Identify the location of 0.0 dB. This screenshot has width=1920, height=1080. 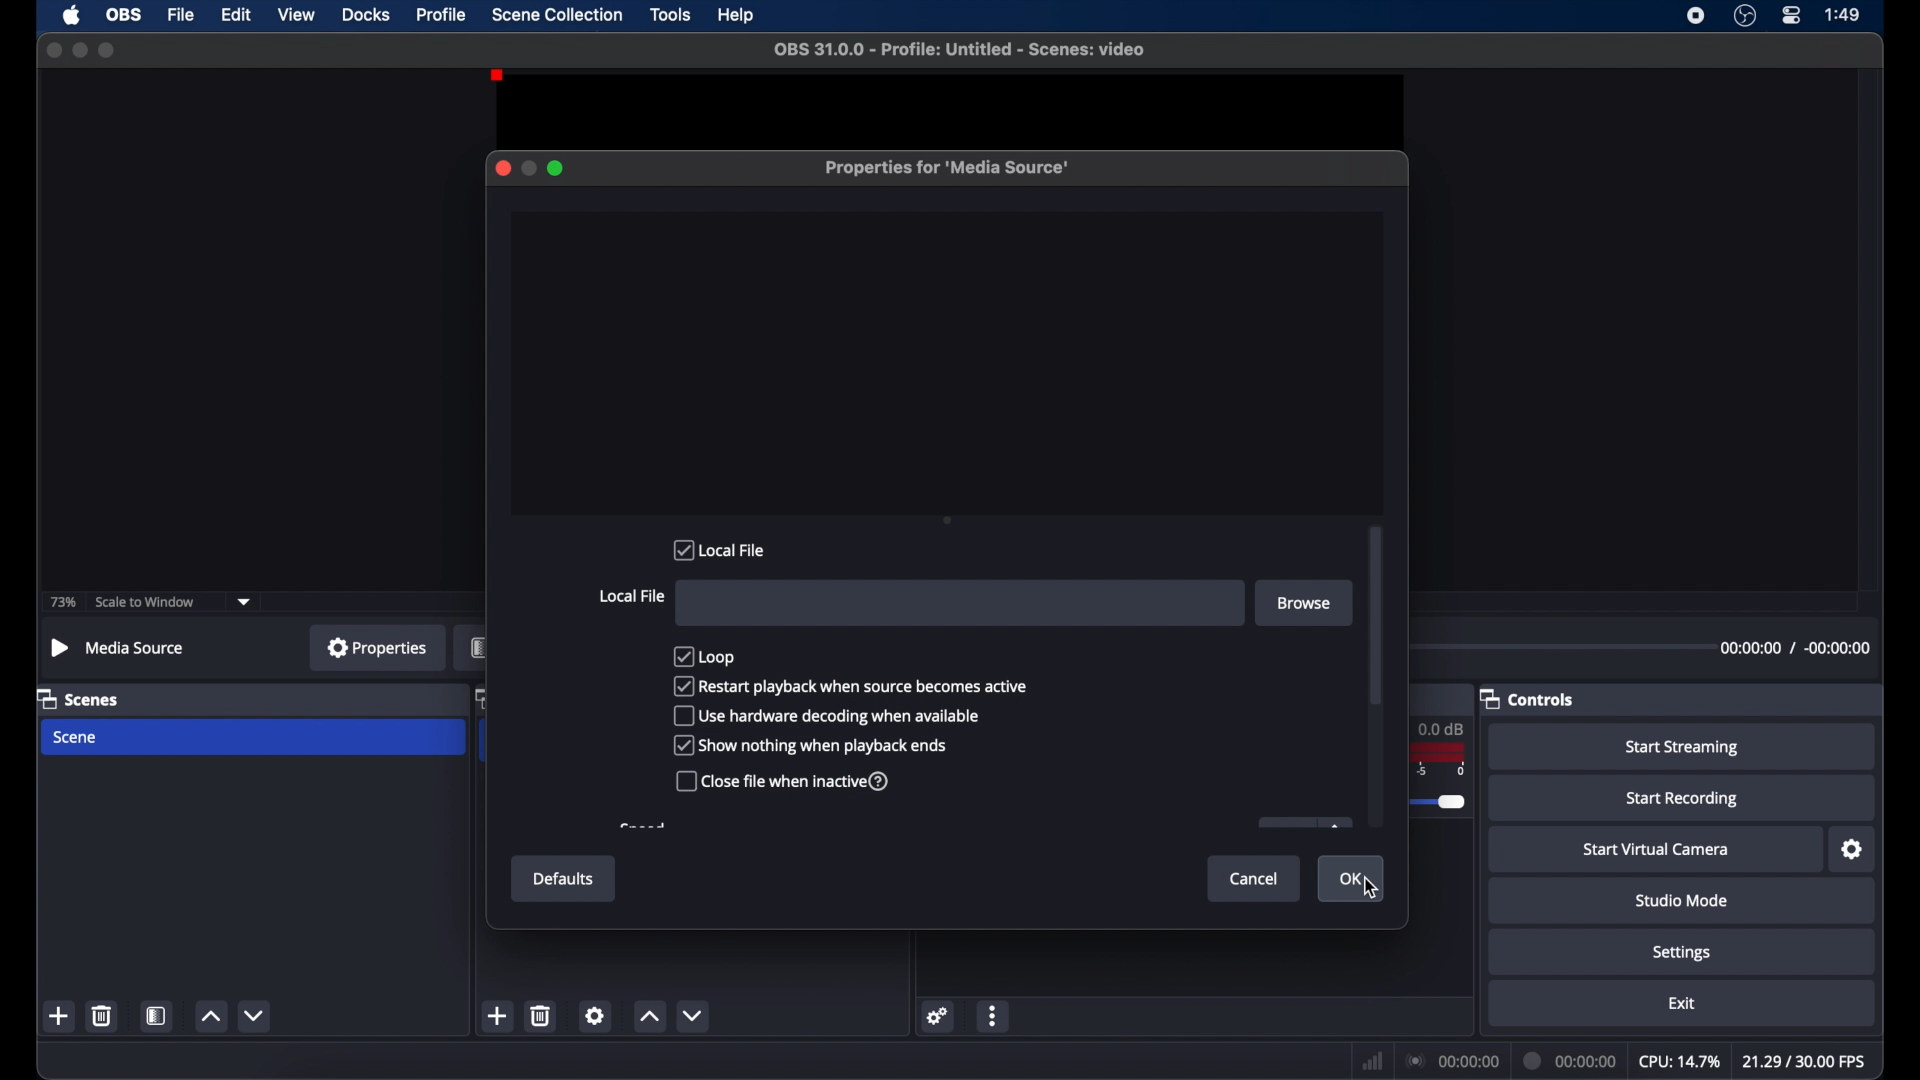
(1447, 727).